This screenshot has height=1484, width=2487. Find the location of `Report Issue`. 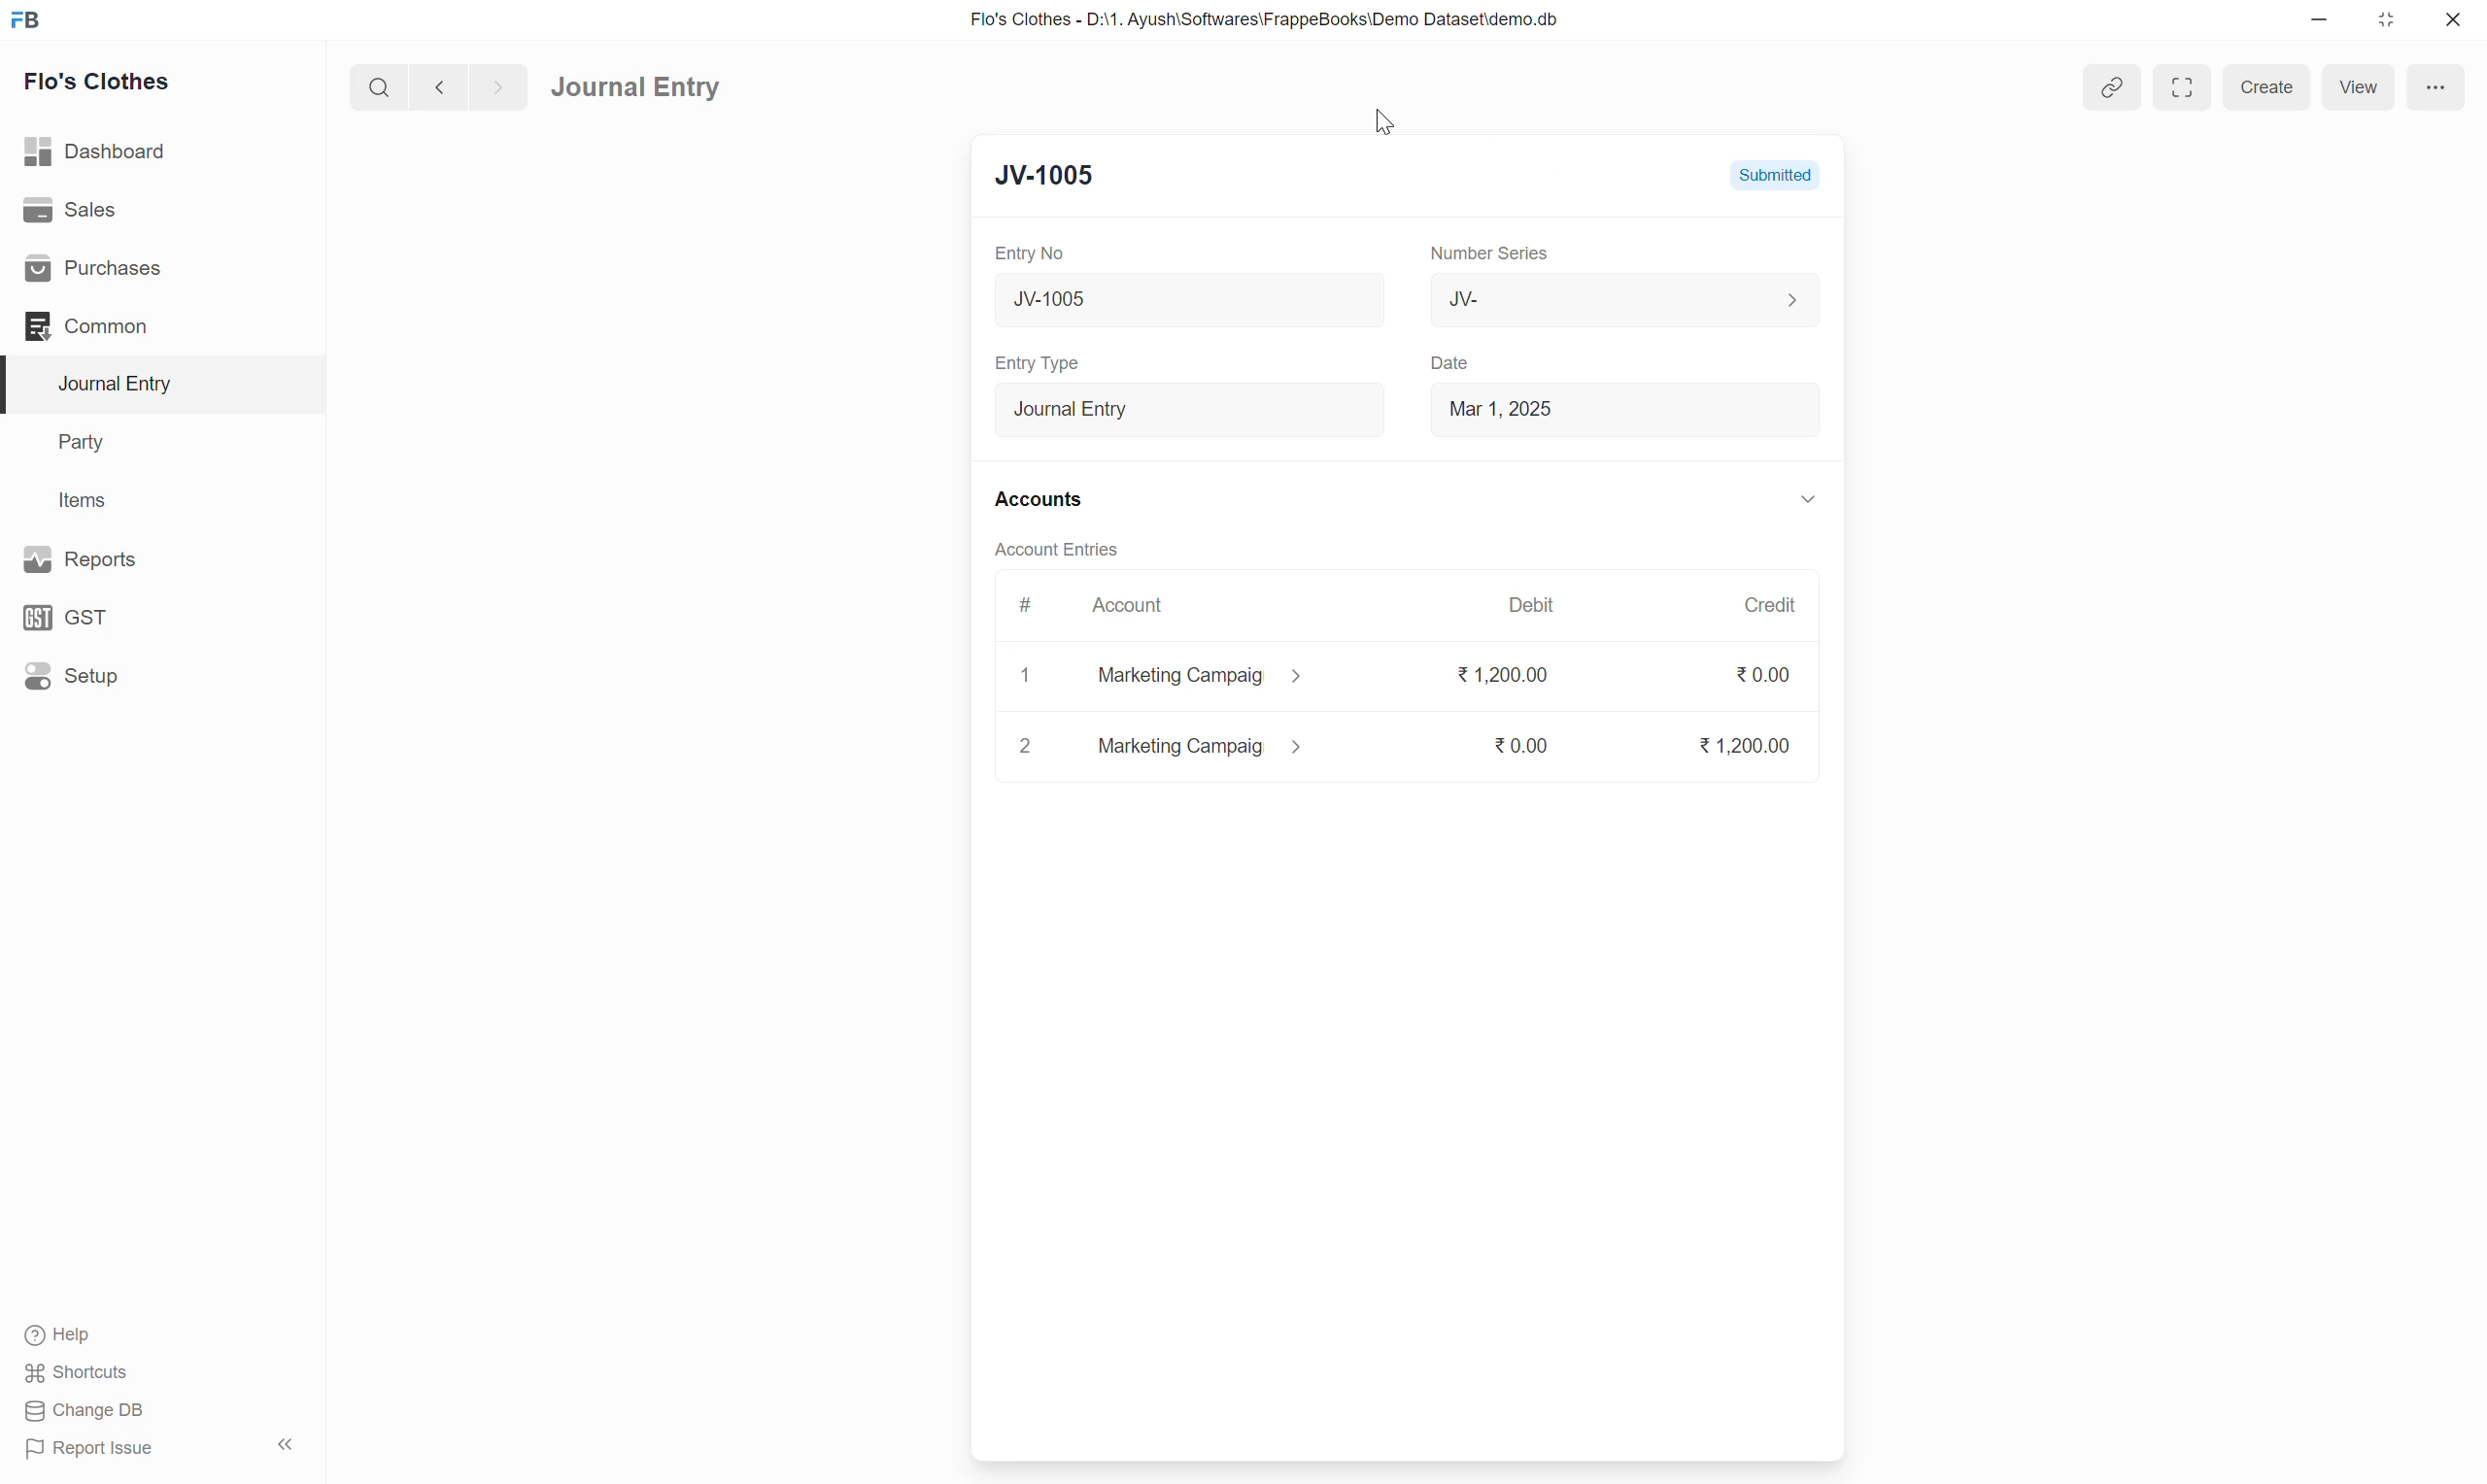

Report Issue is located at coordinates (97, 1450).